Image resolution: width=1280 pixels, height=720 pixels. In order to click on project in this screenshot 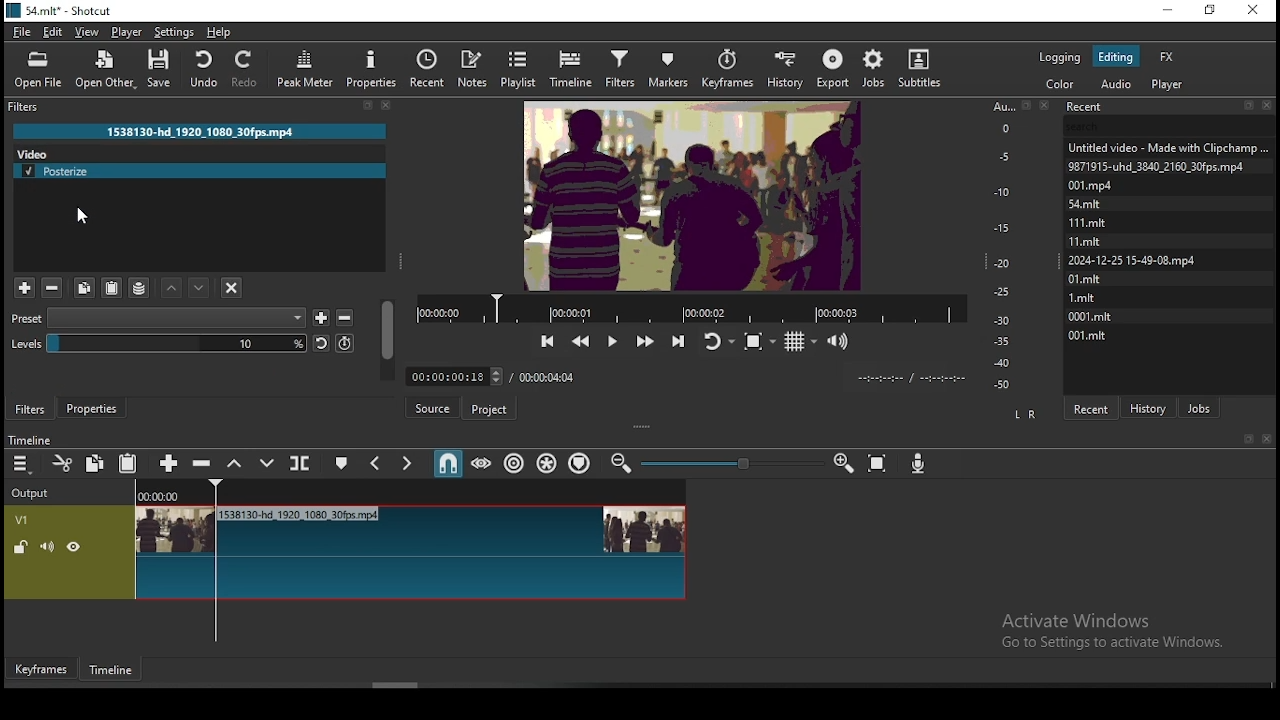, I will do `click(487, 406)`.